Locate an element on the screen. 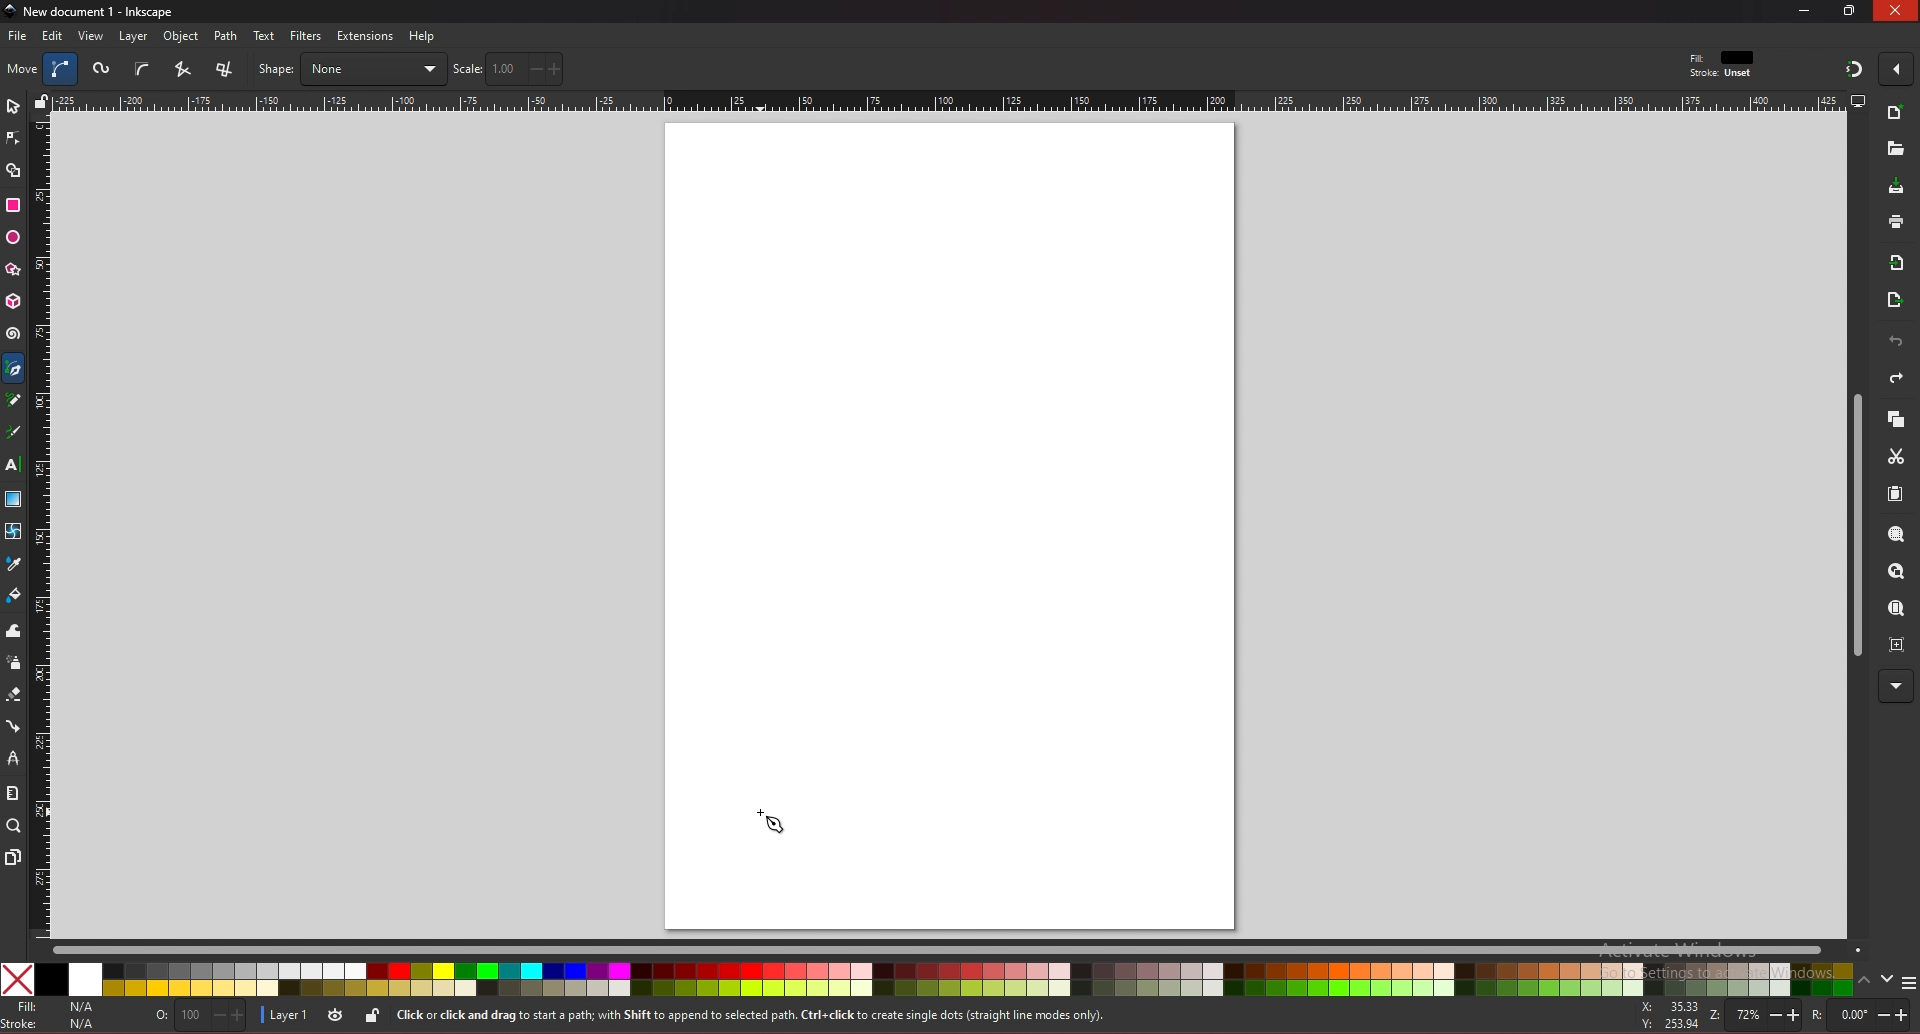  shape builder is located at coordinates (14, 171).